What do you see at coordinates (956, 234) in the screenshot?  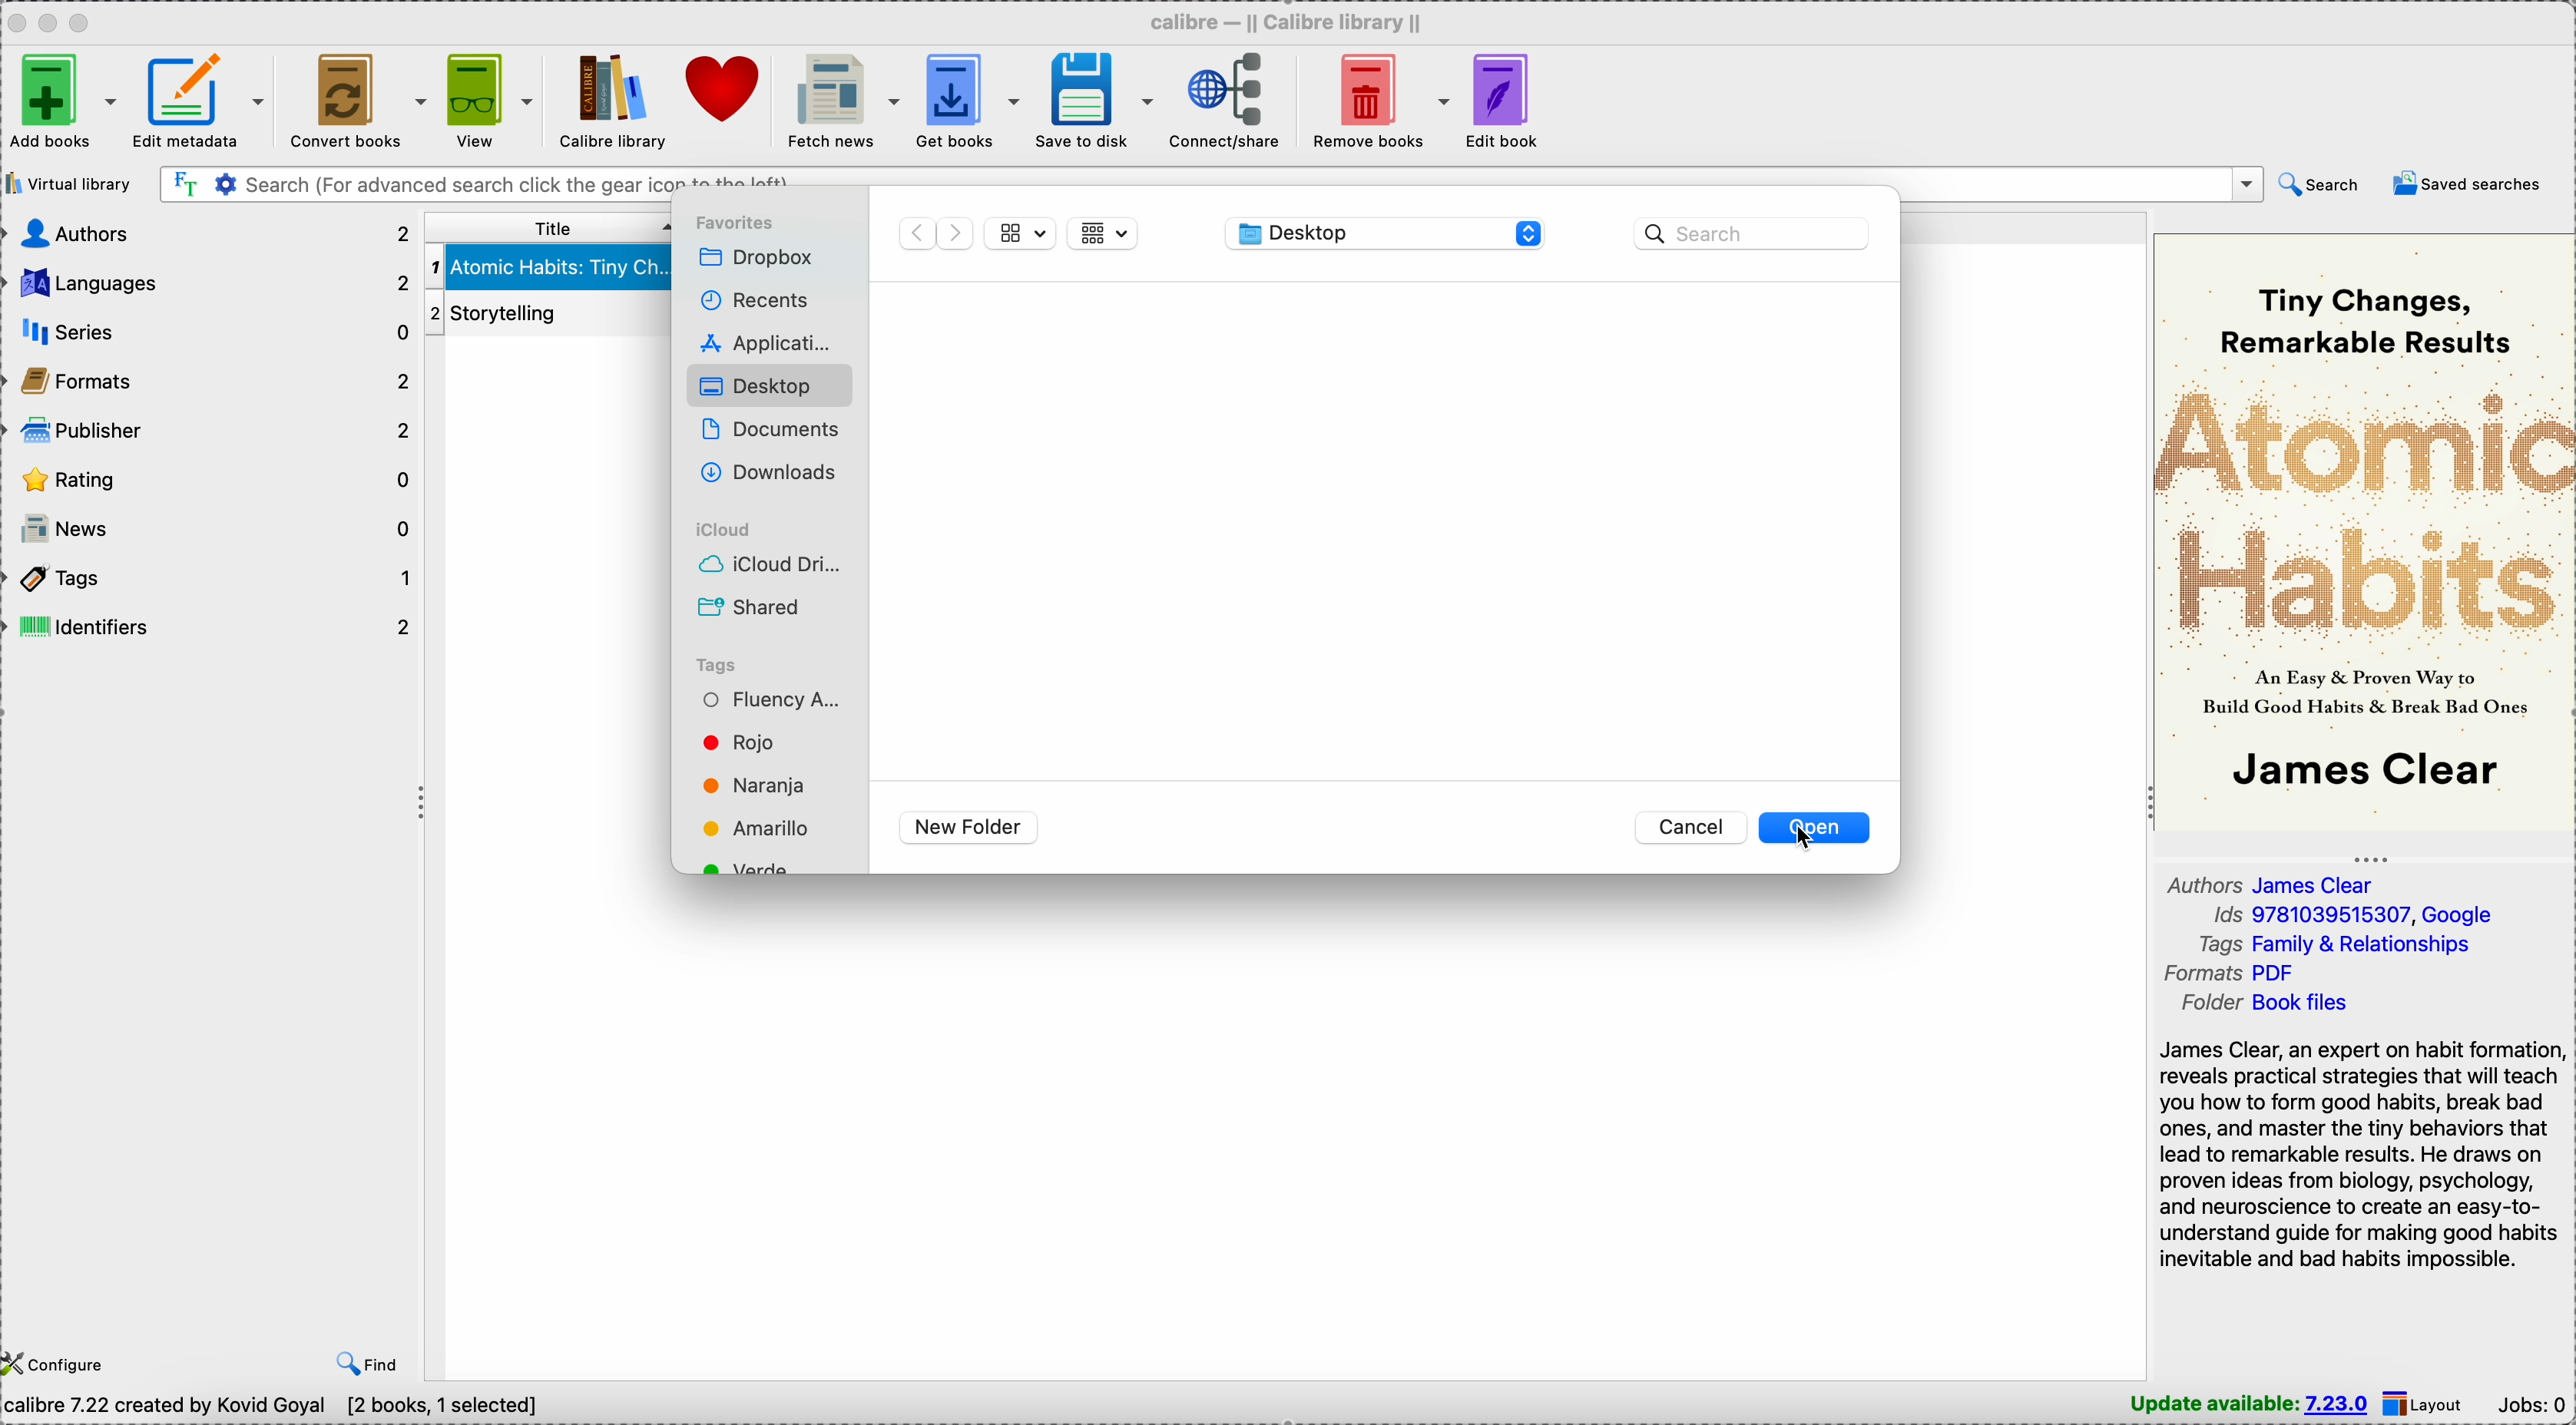 I see `foward` at bounding box center [956, 234].